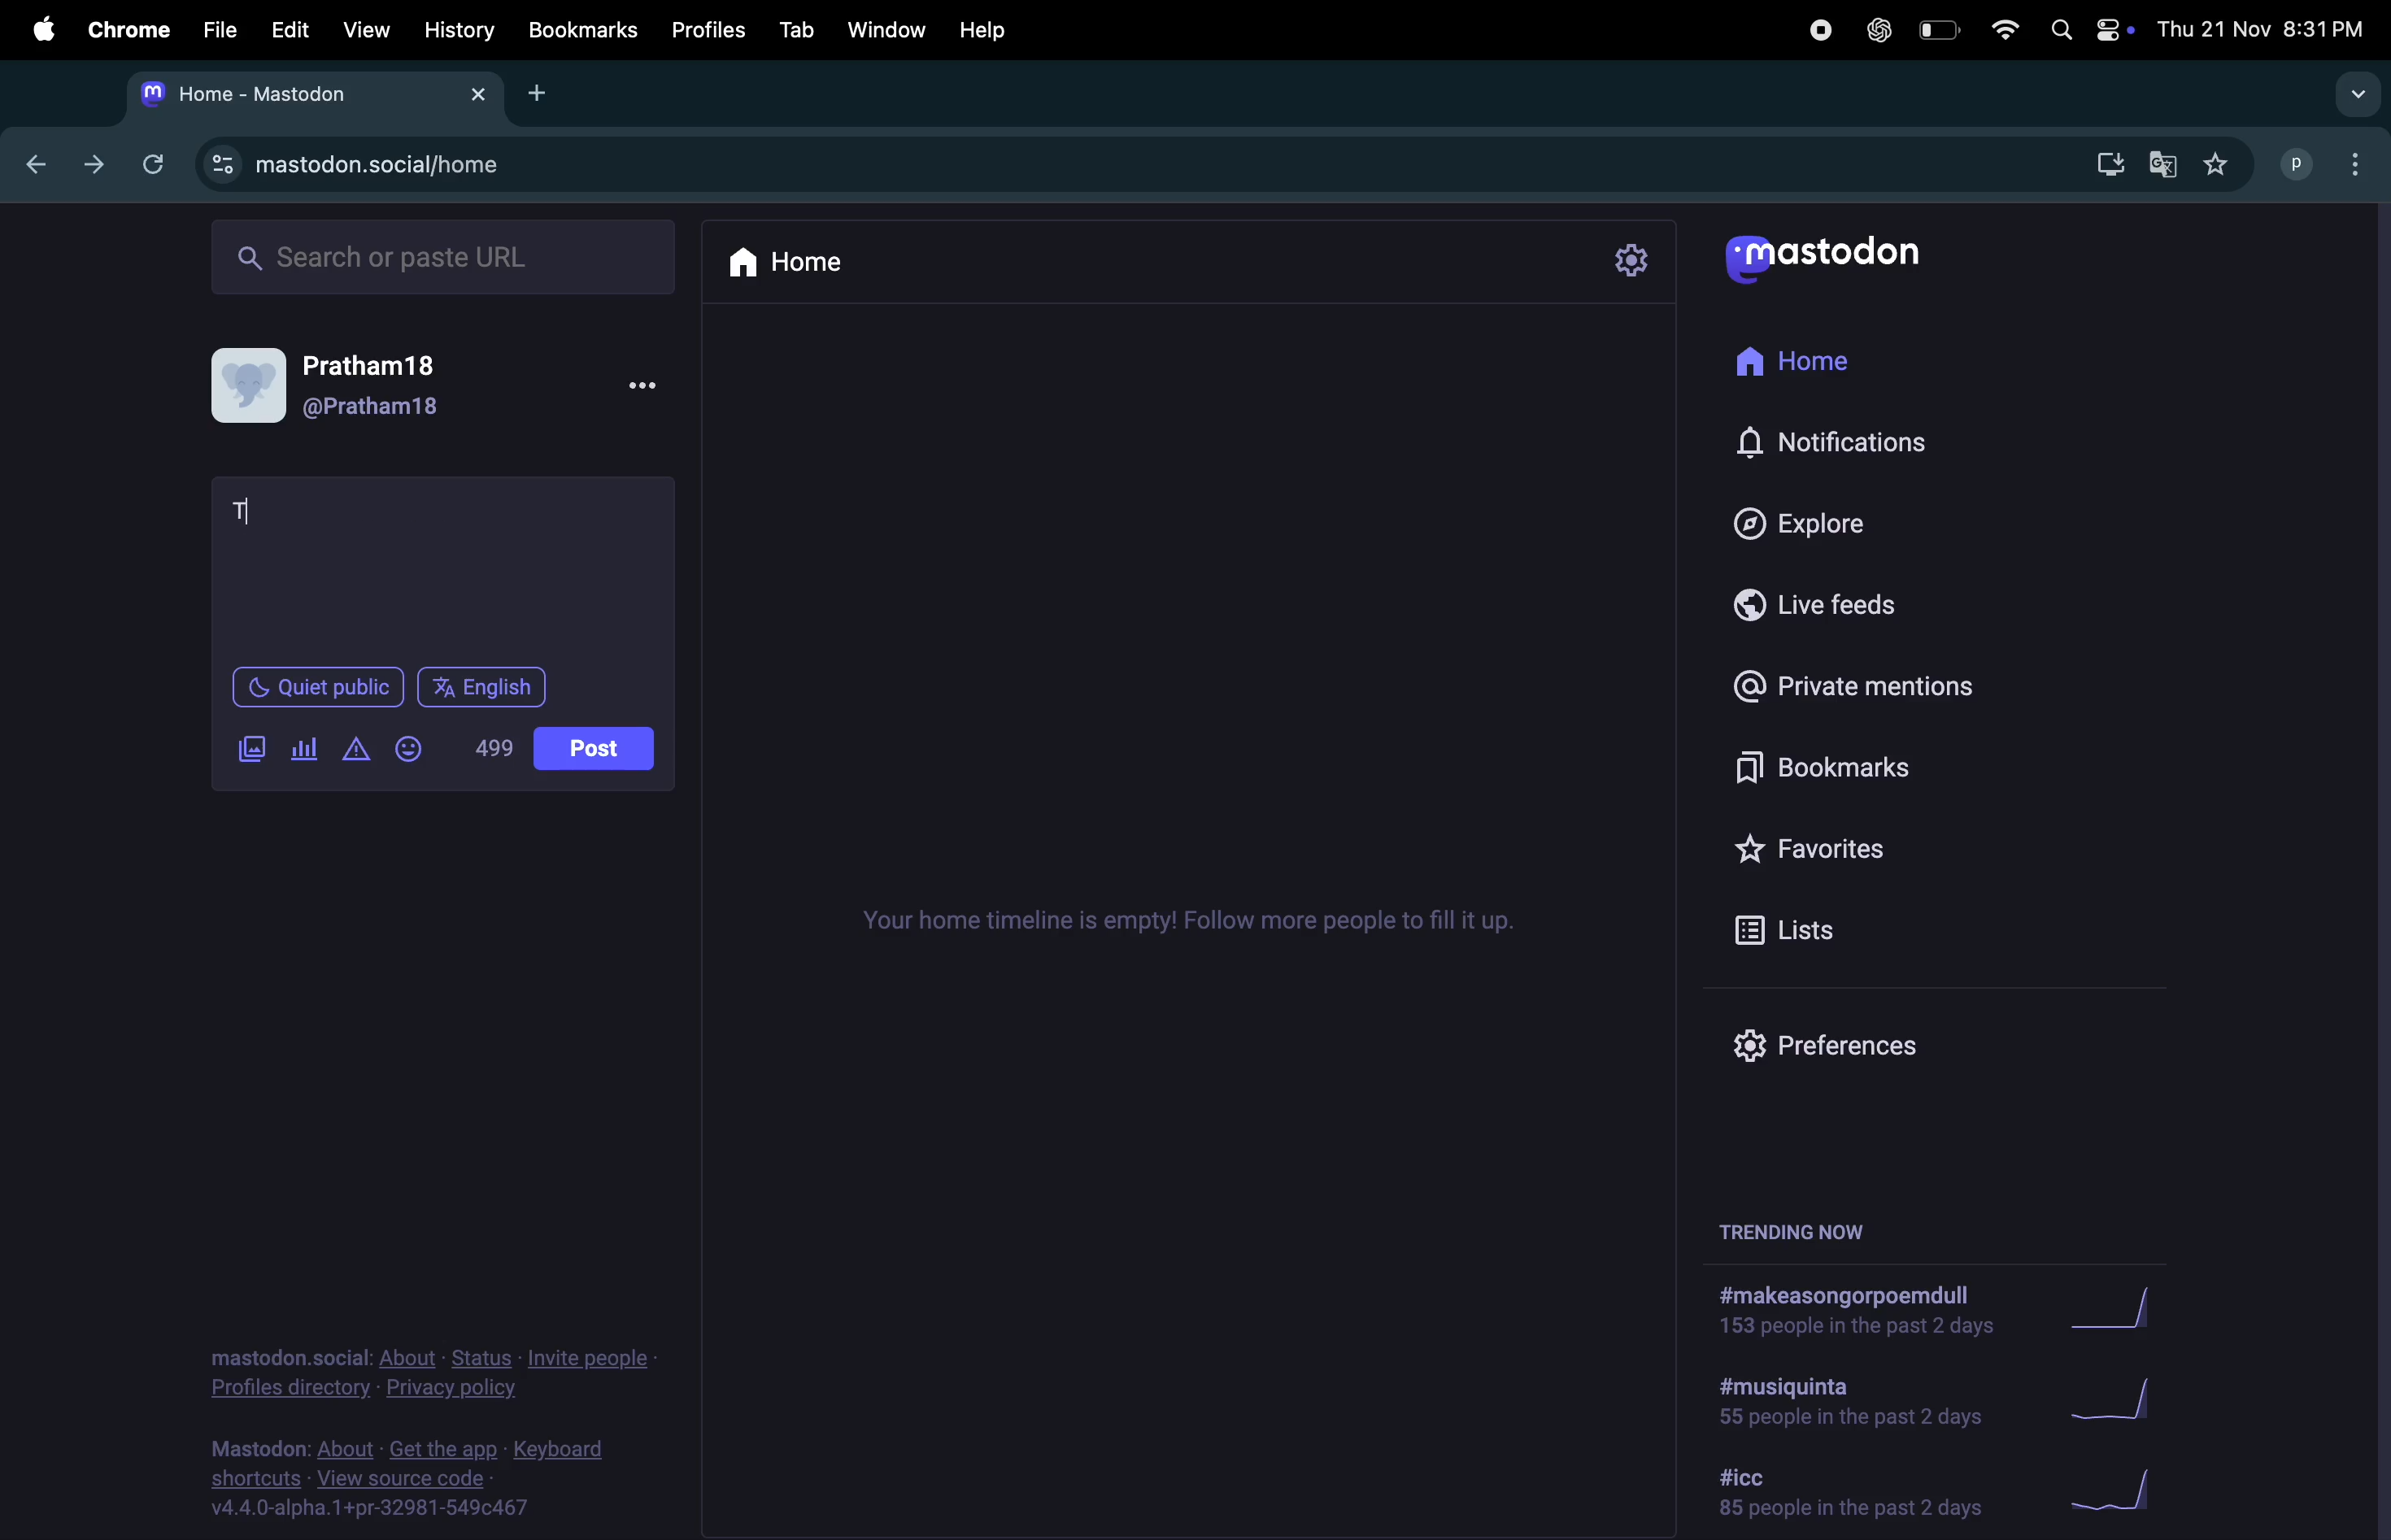 The image size is (2391, 1540). Describe the element at coordinates (978, 31) in the screenshot. I see `help` at that location.